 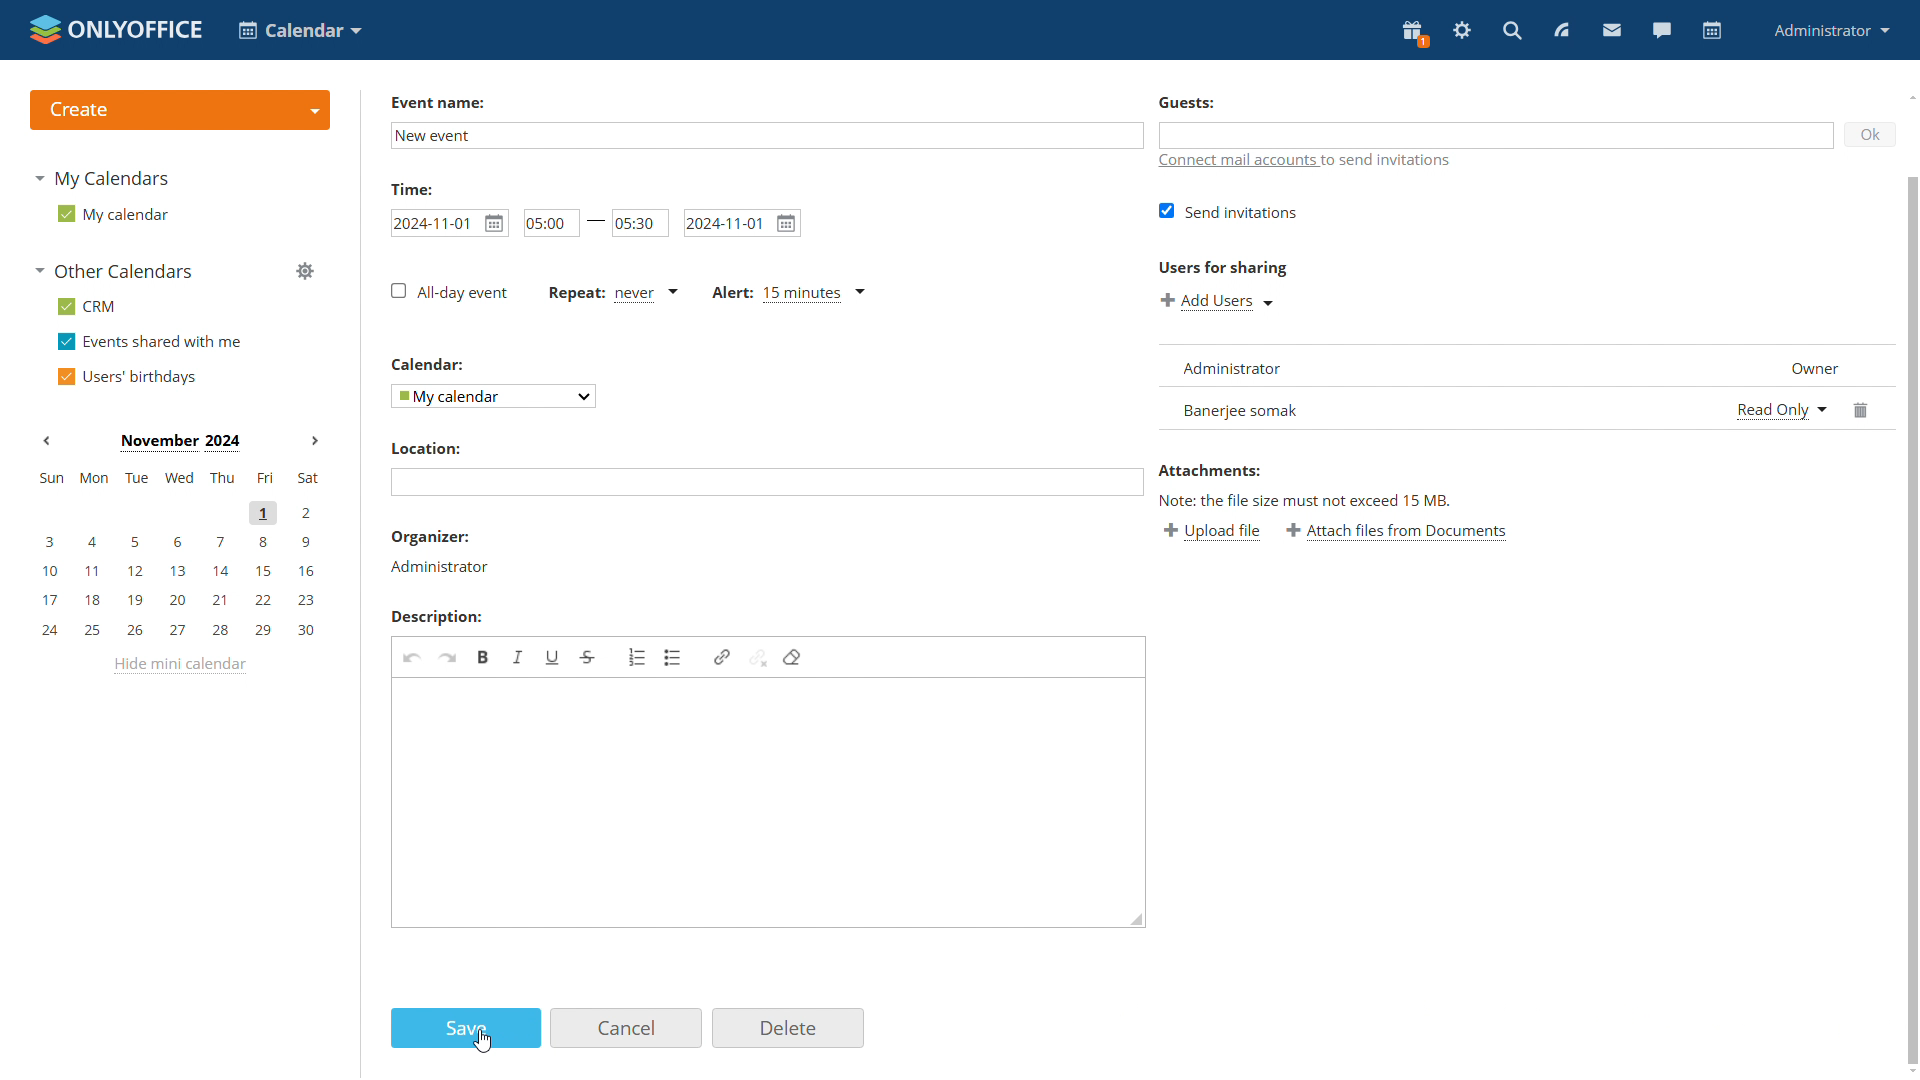 What do you see at coordinates (553, 657) in the screenshot?
I see `Underline` at bounding box center [553, 657].